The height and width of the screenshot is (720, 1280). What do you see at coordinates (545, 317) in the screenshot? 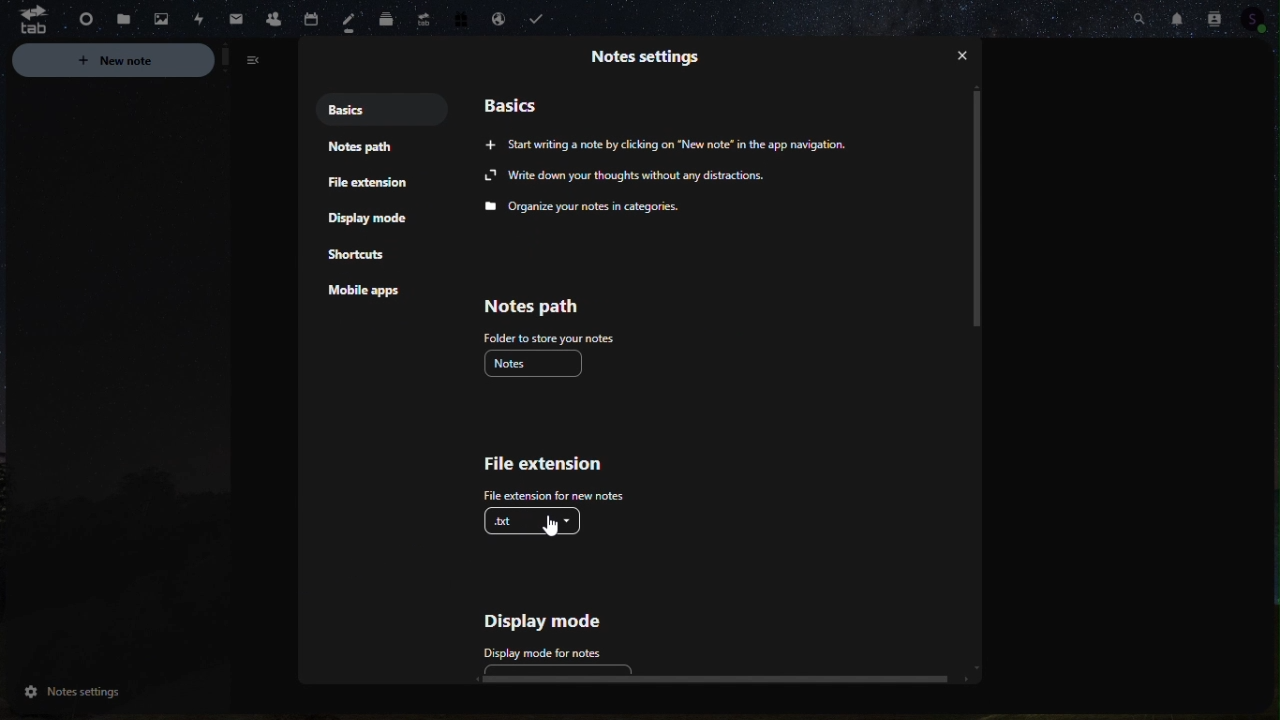
I see `Note path` at bounding box center [545, 317].